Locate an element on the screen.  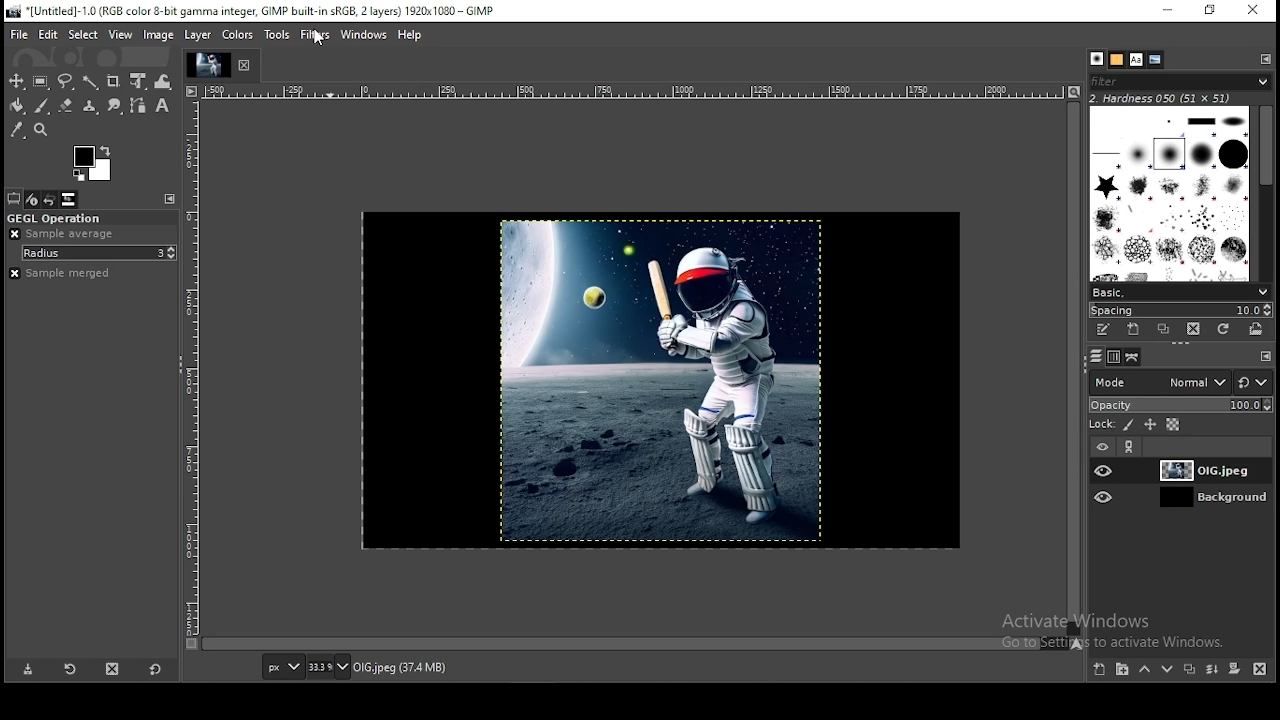
bucket fill tool is located at coordinates (17, 107).